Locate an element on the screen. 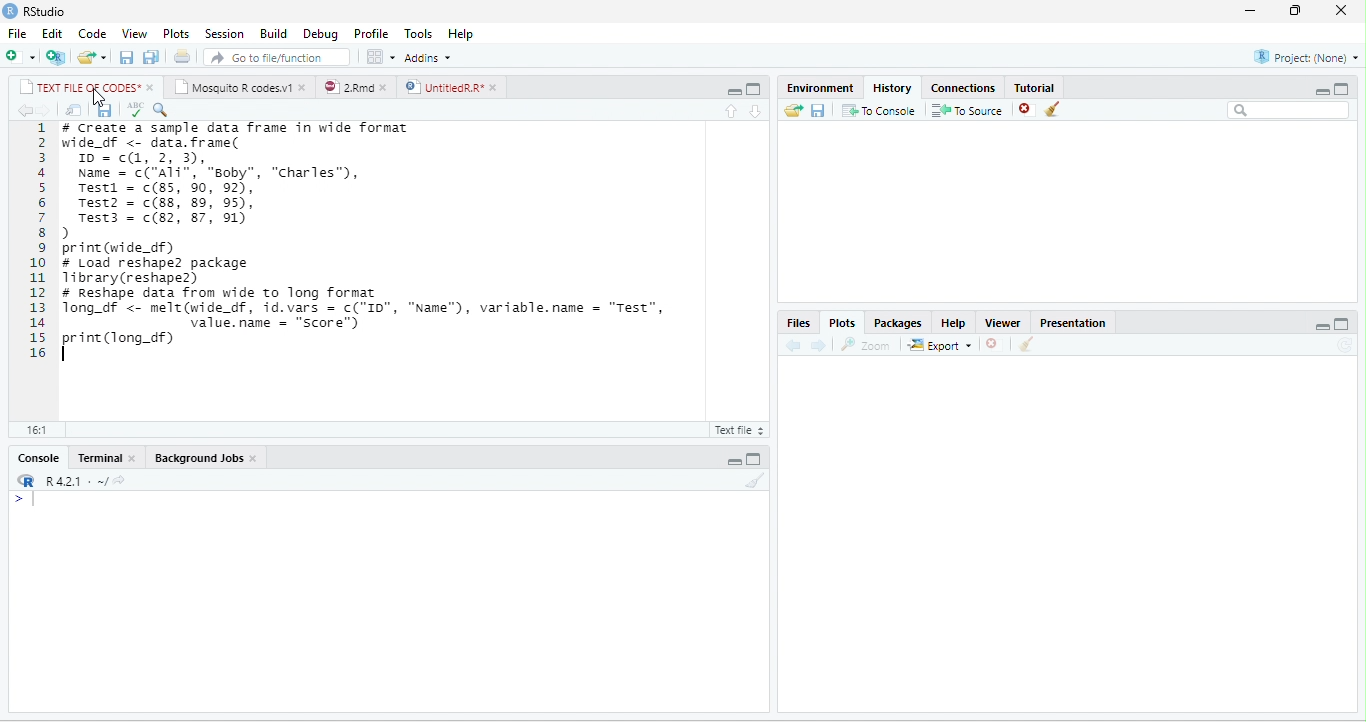  Plots is located at coordinates (843, 323).